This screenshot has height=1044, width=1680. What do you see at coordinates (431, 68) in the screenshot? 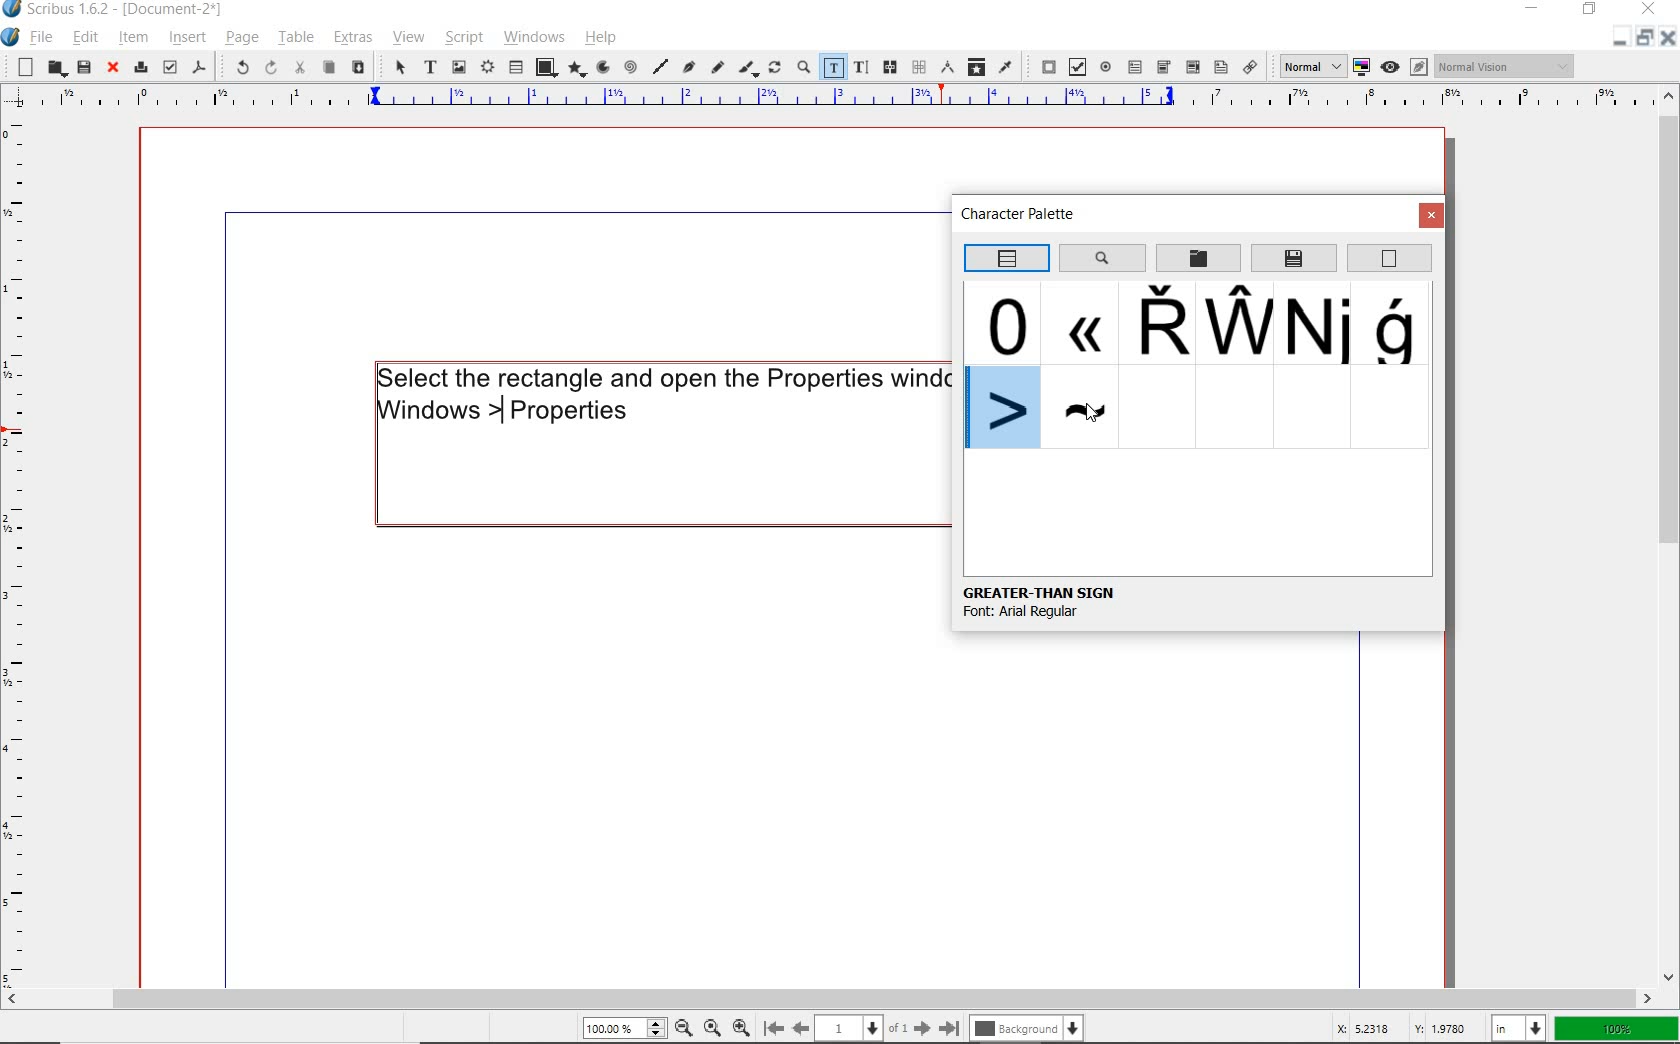
I see `text frame` at bounding box center [431, 68].